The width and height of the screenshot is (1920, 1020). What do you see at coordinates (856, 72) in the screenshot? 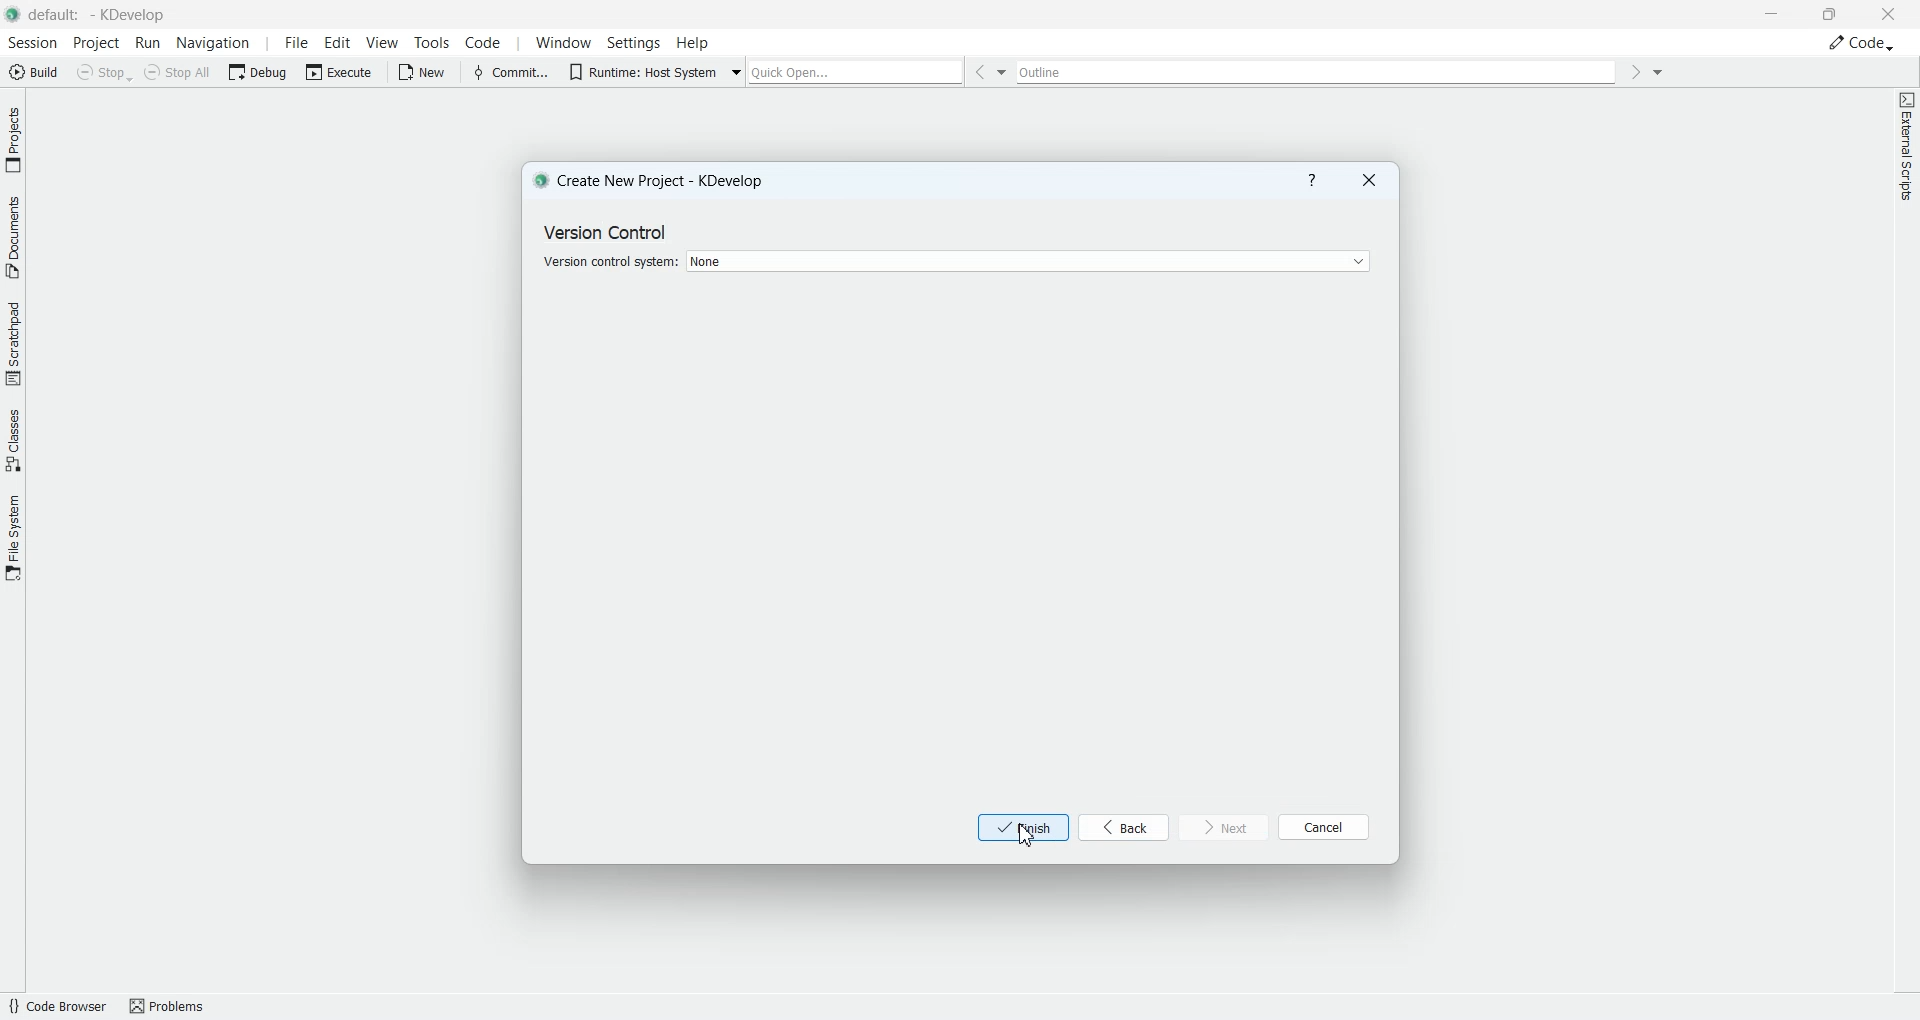
I see `Quick open ` at bounding box center [856, 72].